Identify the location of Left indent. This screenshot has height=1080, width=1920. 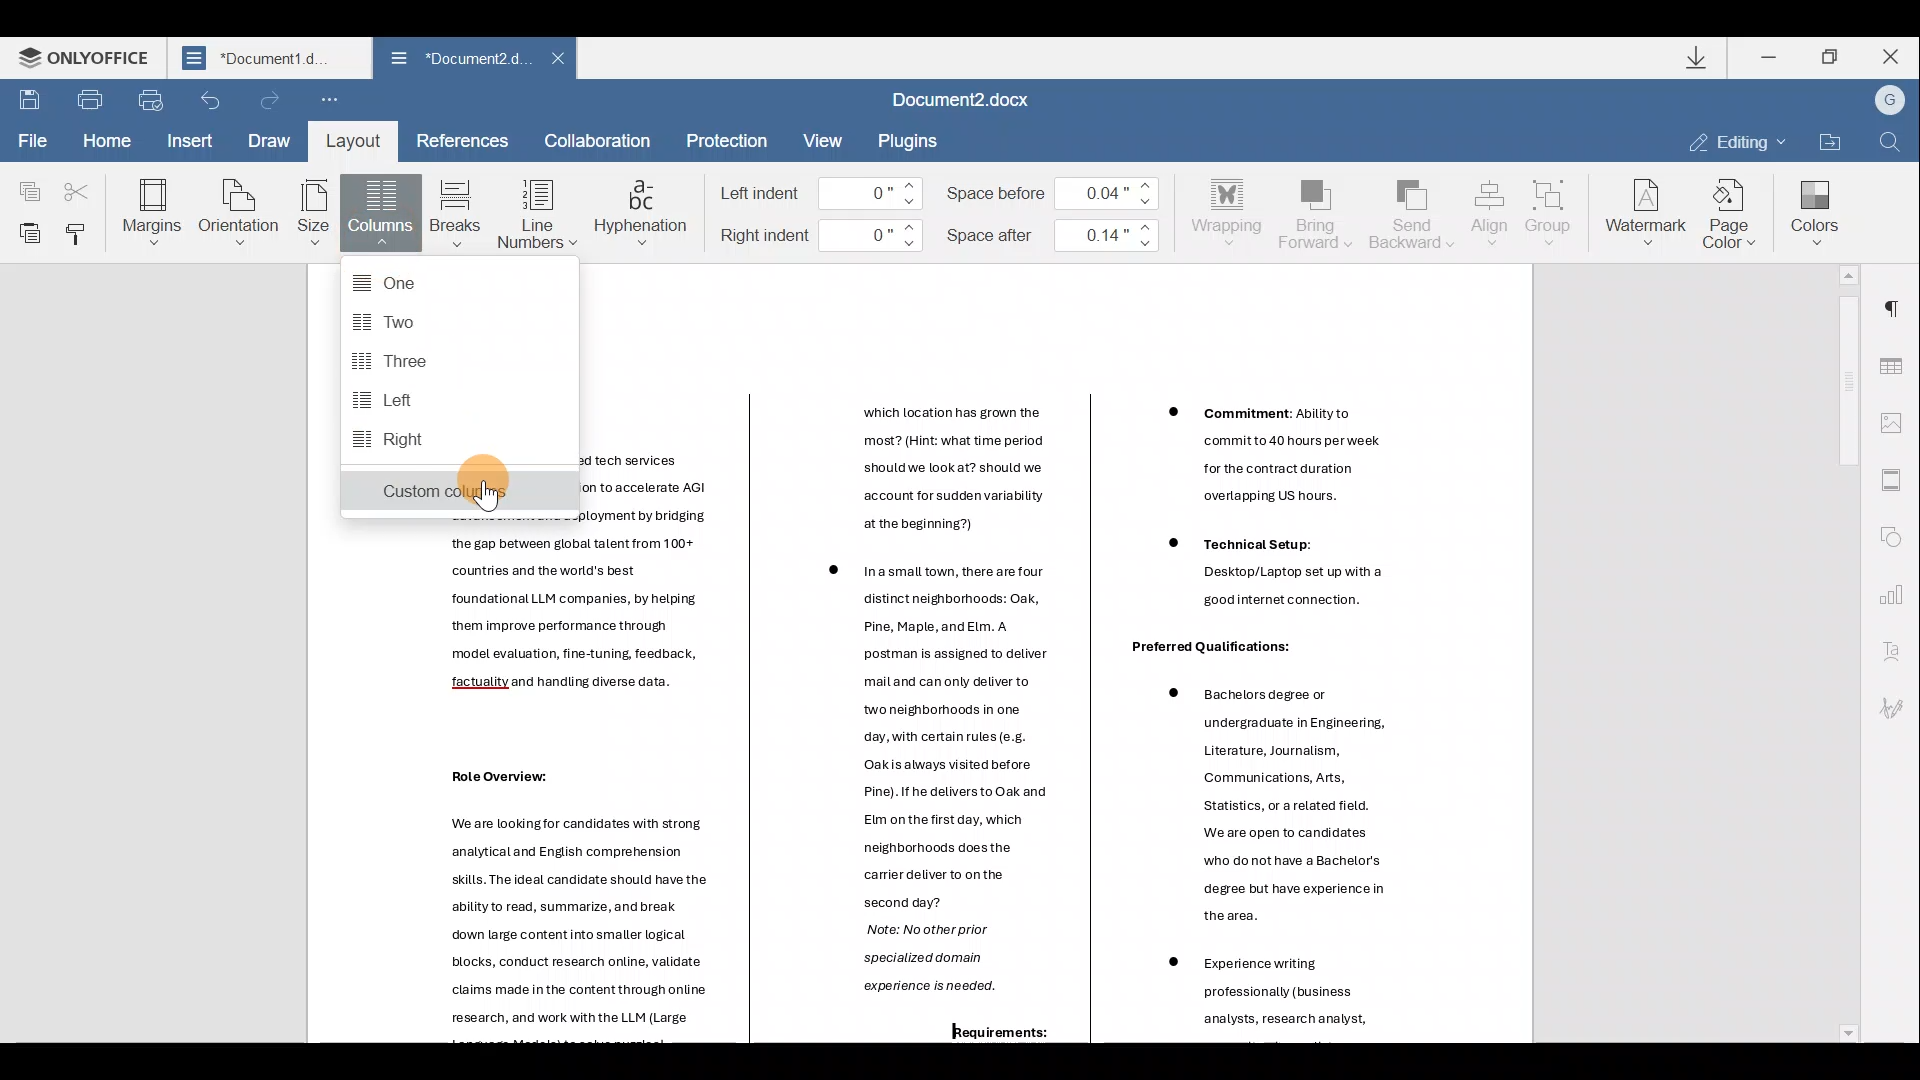
(821, 194).